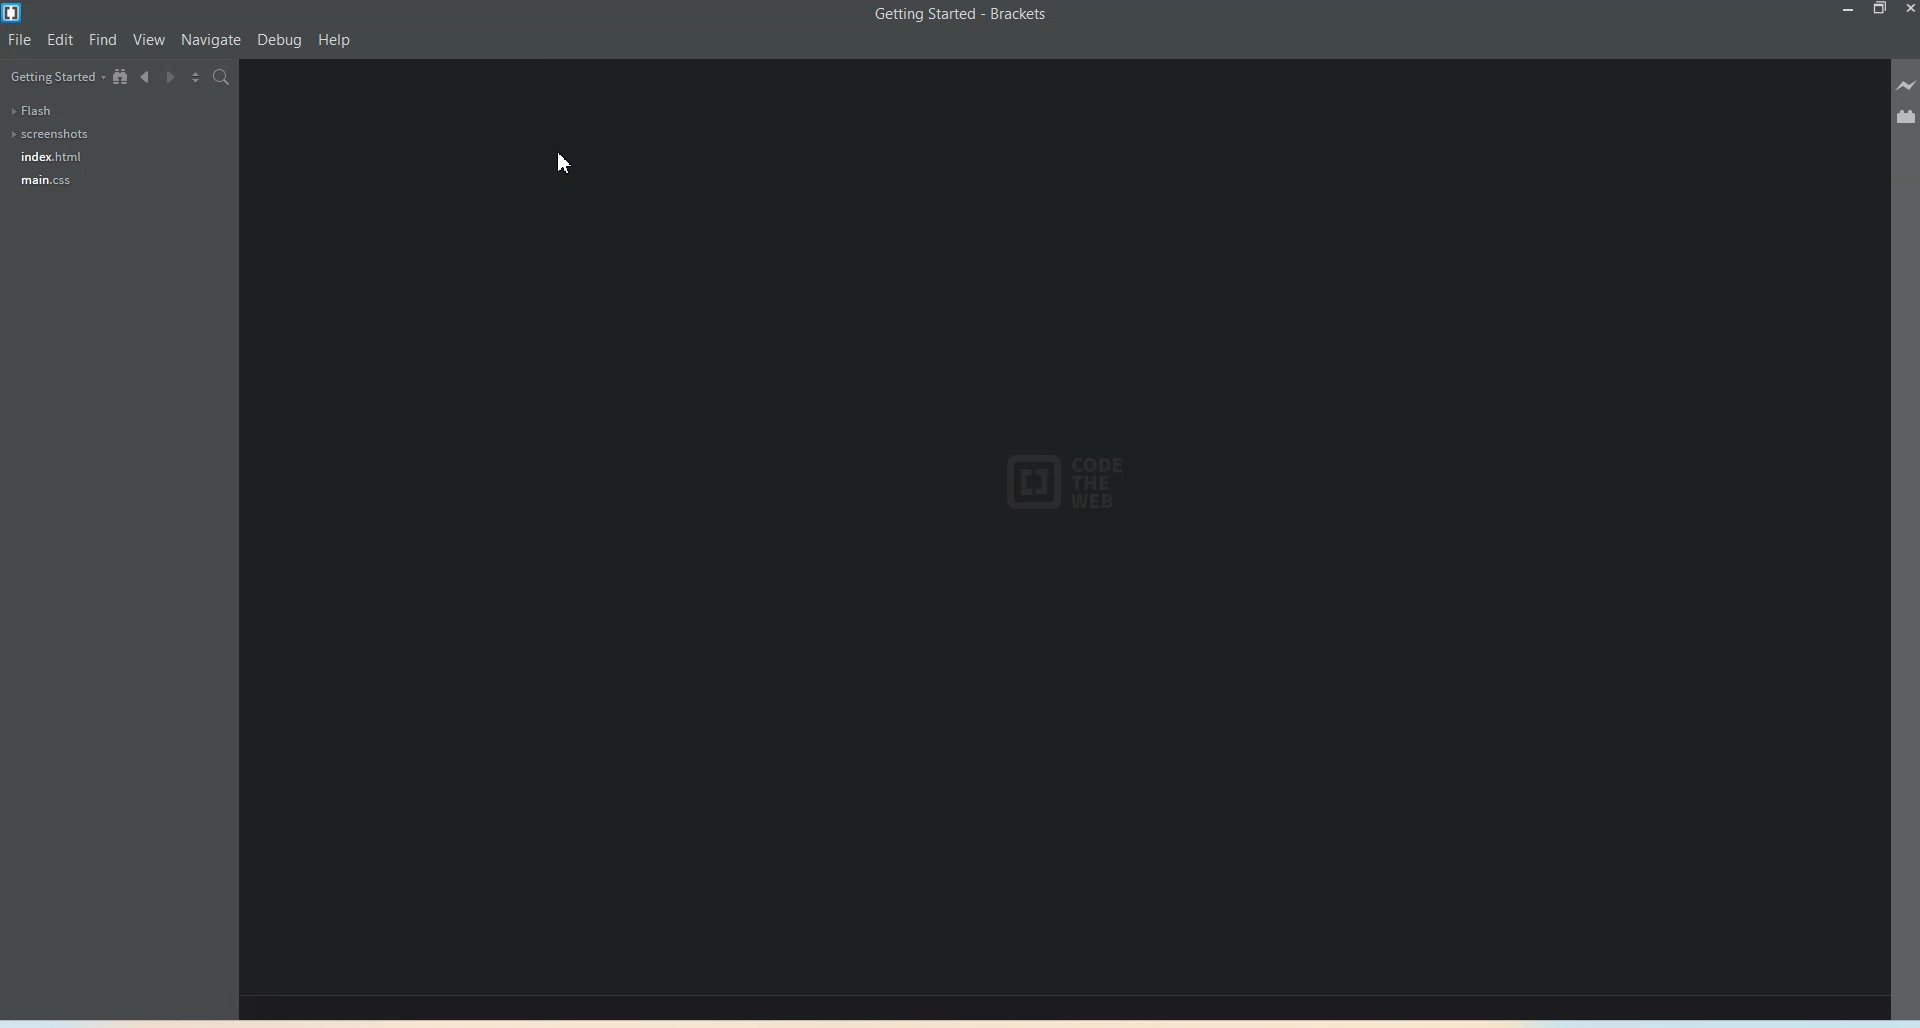 The width and height of the screenshot is (1920, 1028). What do you see at coordinates (1881, 12) in the screenshot?
I see `Maximize` at bounding box center [1881, 12].